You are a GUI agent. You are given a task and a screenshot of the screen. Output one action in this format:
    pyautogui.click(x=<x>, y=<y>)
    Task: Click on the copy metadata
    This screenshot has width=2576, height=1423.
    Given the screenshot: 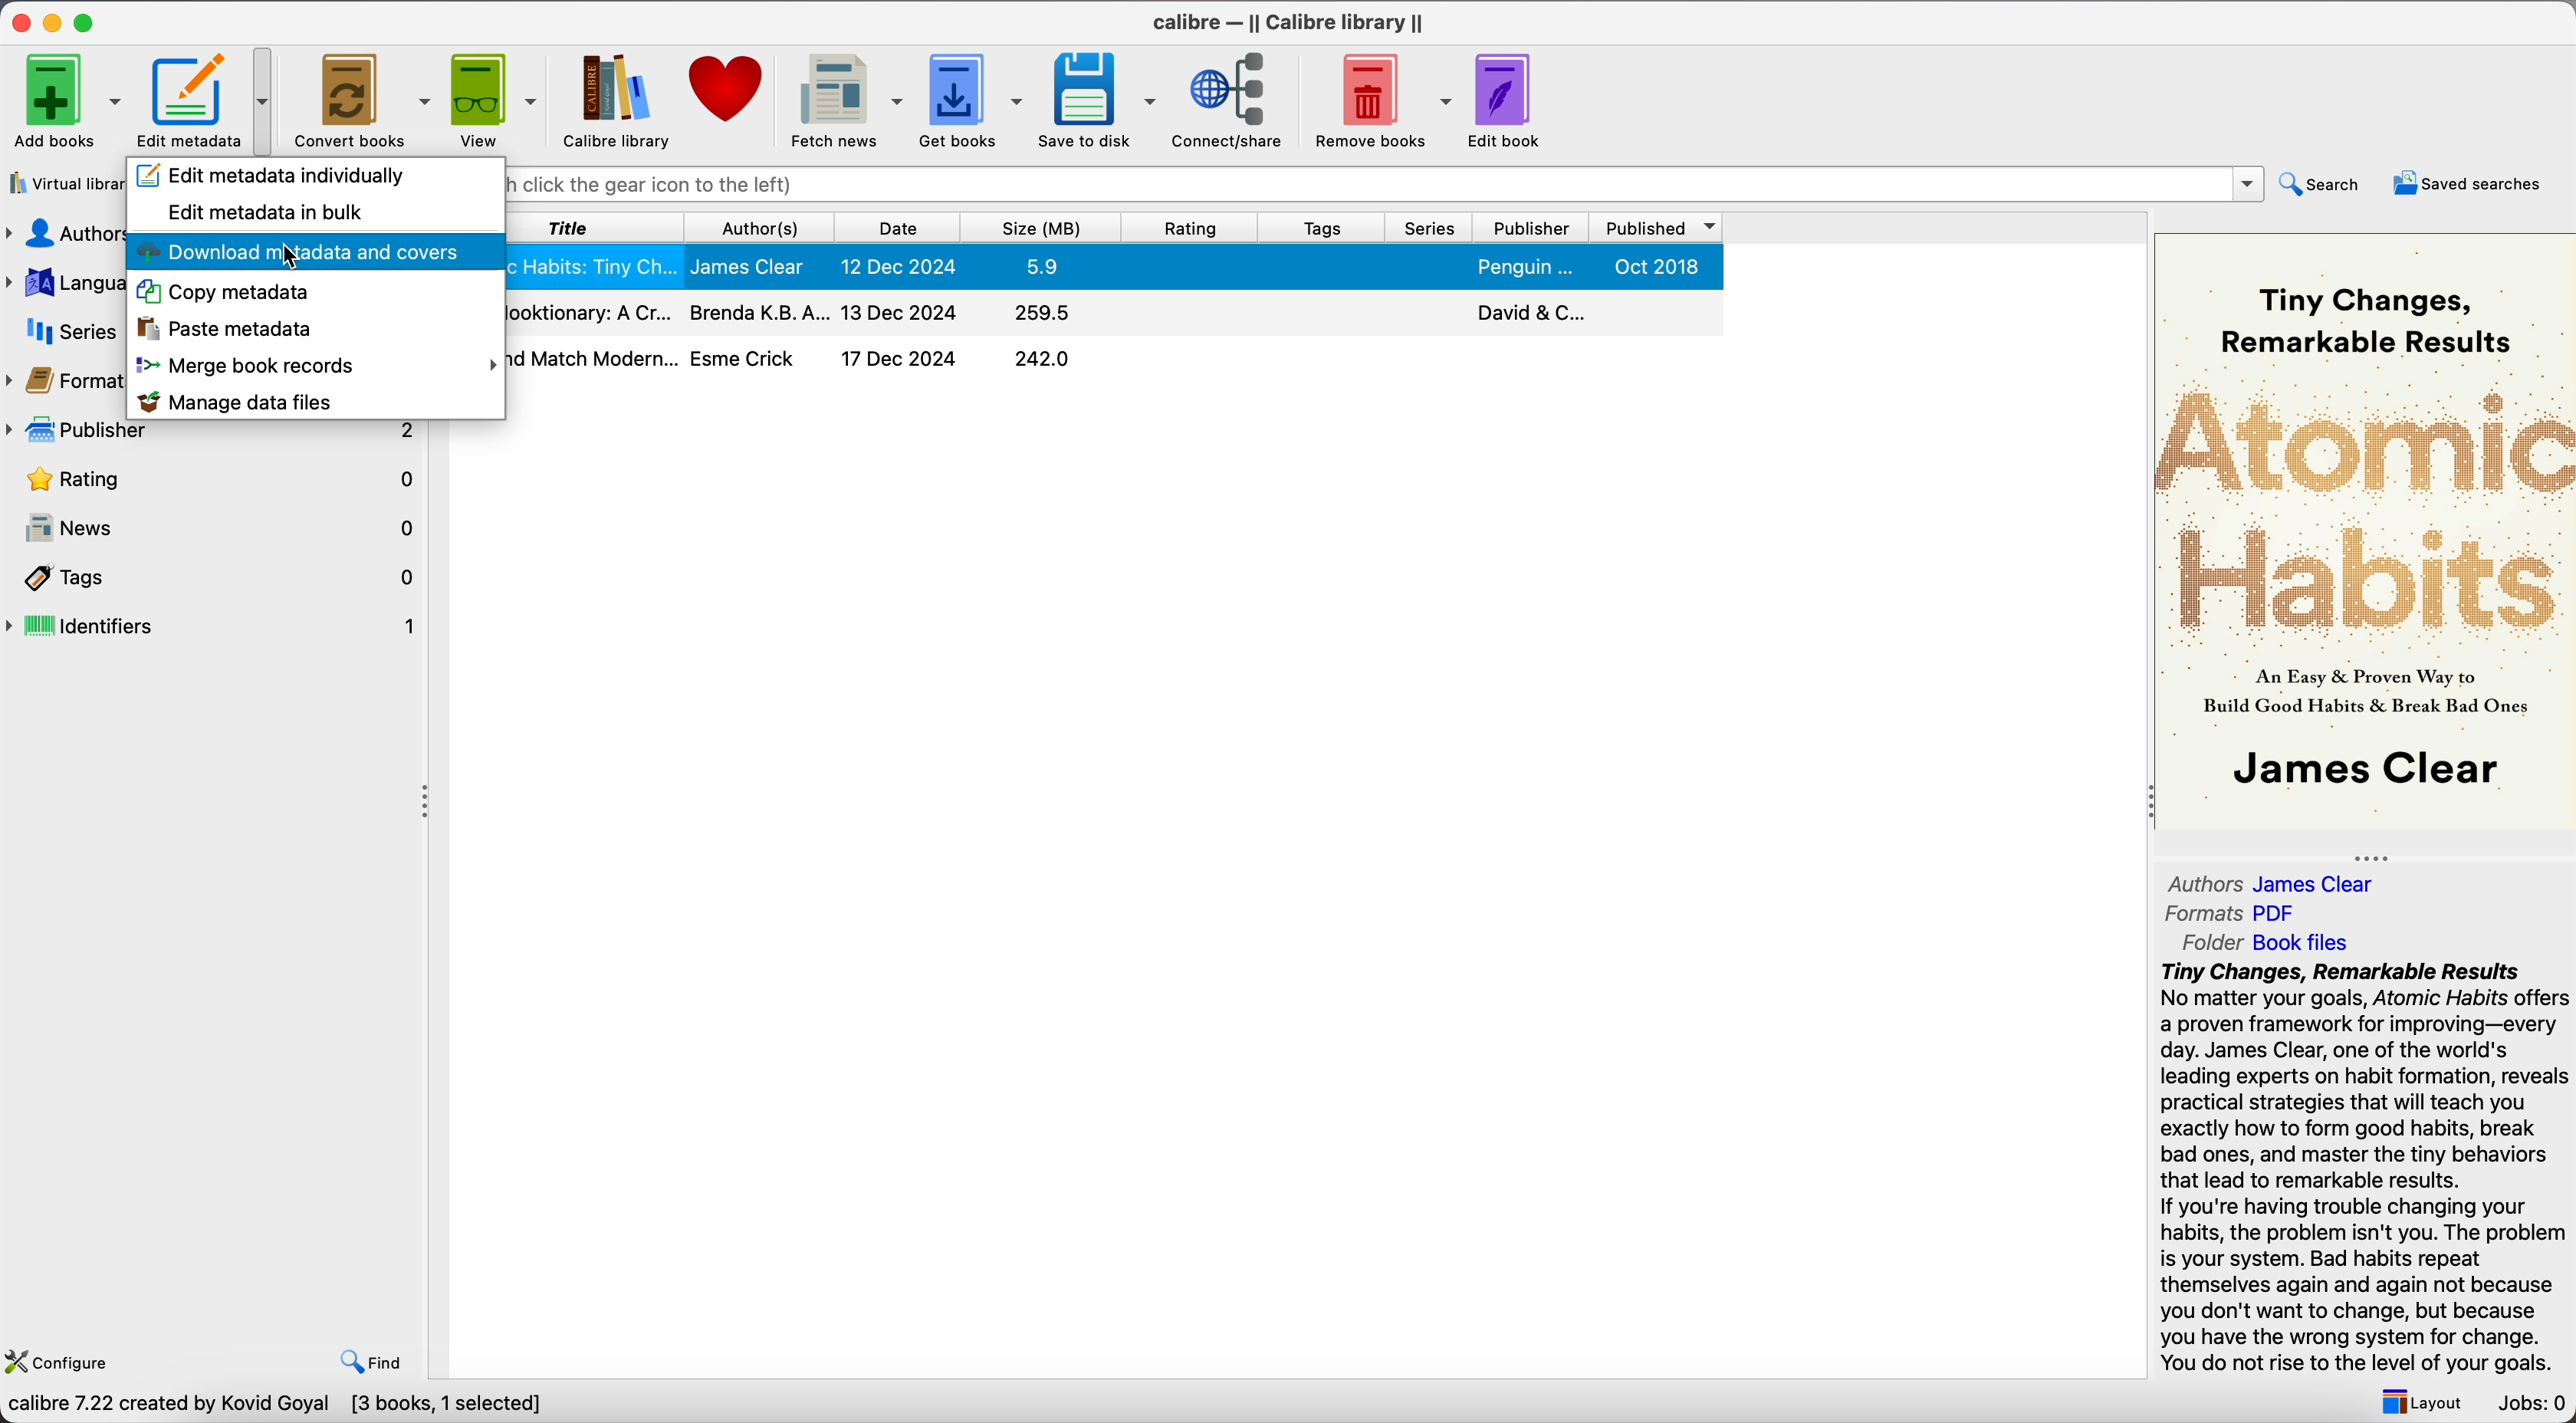 What is the action you would take?
    pyautogui.click(x=224, y=292)
    